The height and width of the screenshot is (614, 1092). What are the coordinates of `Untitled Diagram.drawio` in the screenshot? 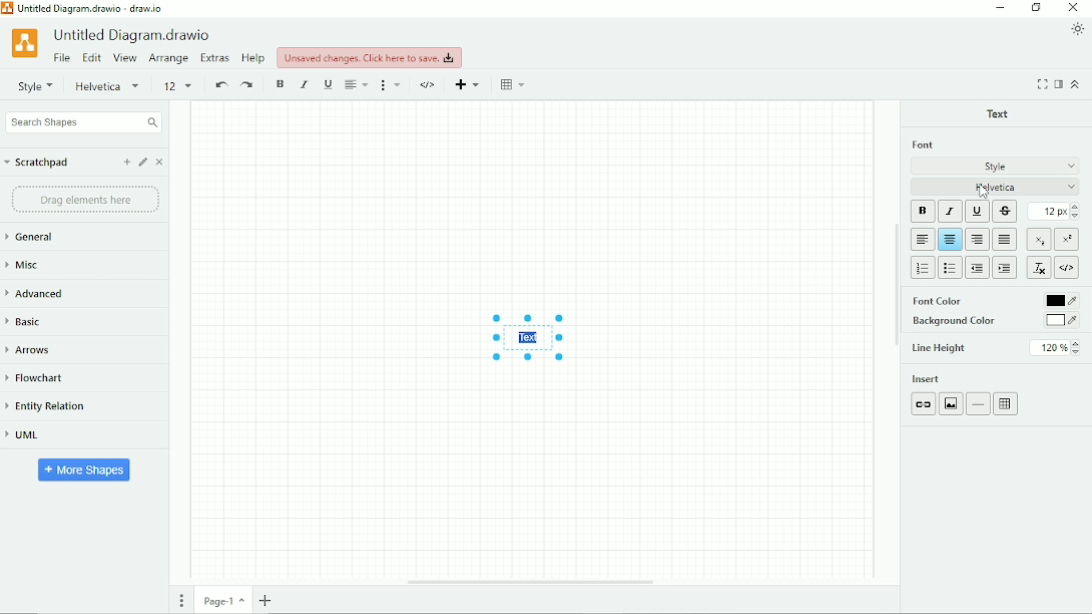 It's located at (136, 35).